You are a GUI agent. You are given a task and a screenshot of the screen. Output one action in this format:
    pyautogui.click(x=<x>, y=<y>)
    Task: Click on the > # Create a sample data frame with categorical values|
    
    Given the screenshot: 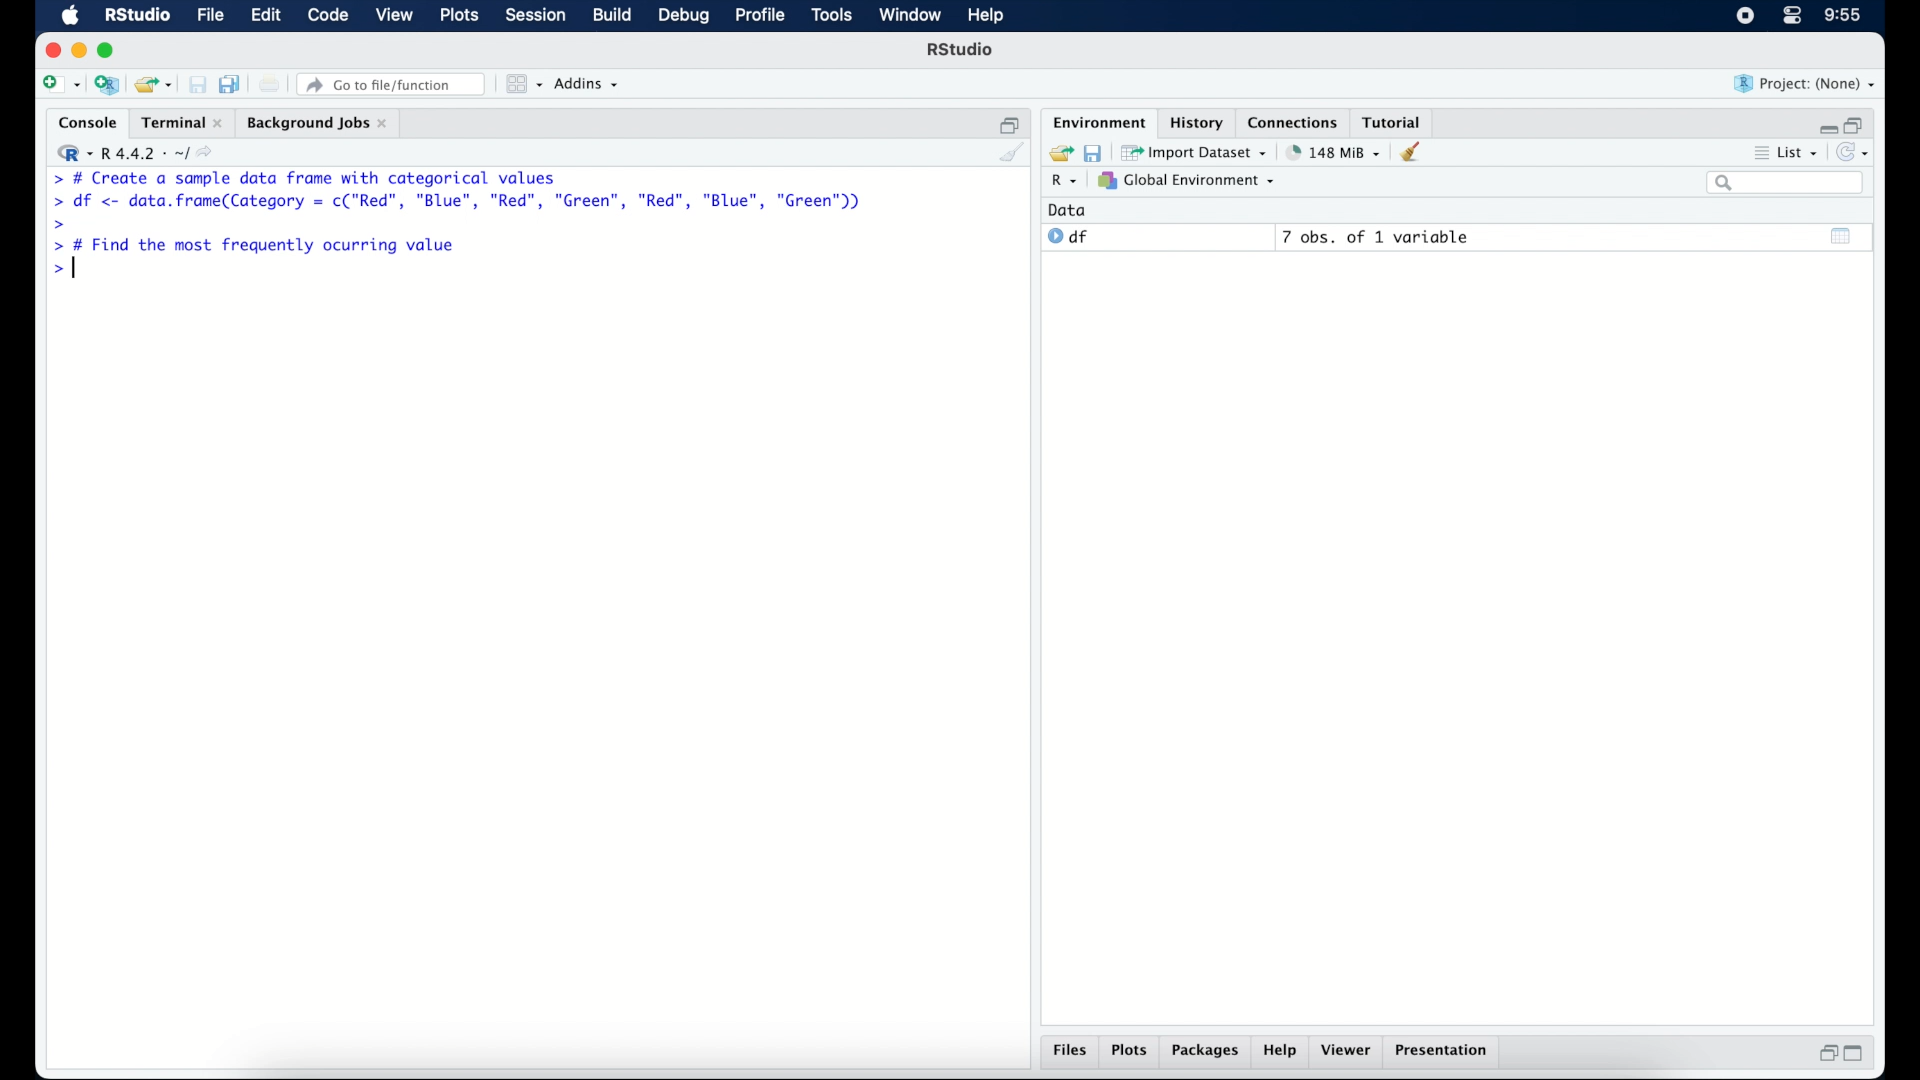 What is the action you would take?
    pyautogui.click(x=332, y=177)
    